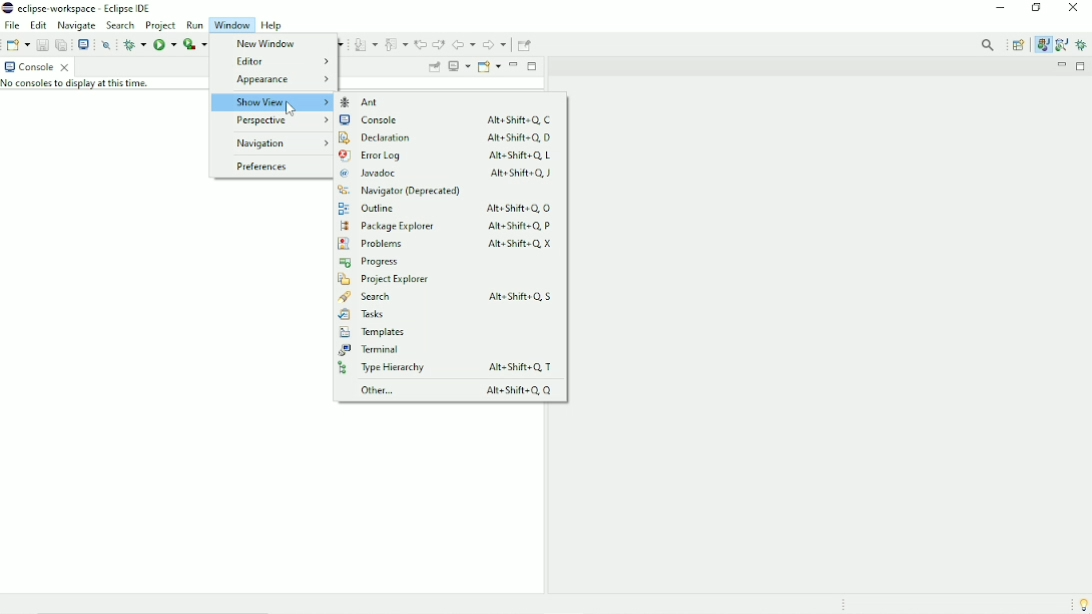  I want to click on Java Browsing, so click(1061, 45).